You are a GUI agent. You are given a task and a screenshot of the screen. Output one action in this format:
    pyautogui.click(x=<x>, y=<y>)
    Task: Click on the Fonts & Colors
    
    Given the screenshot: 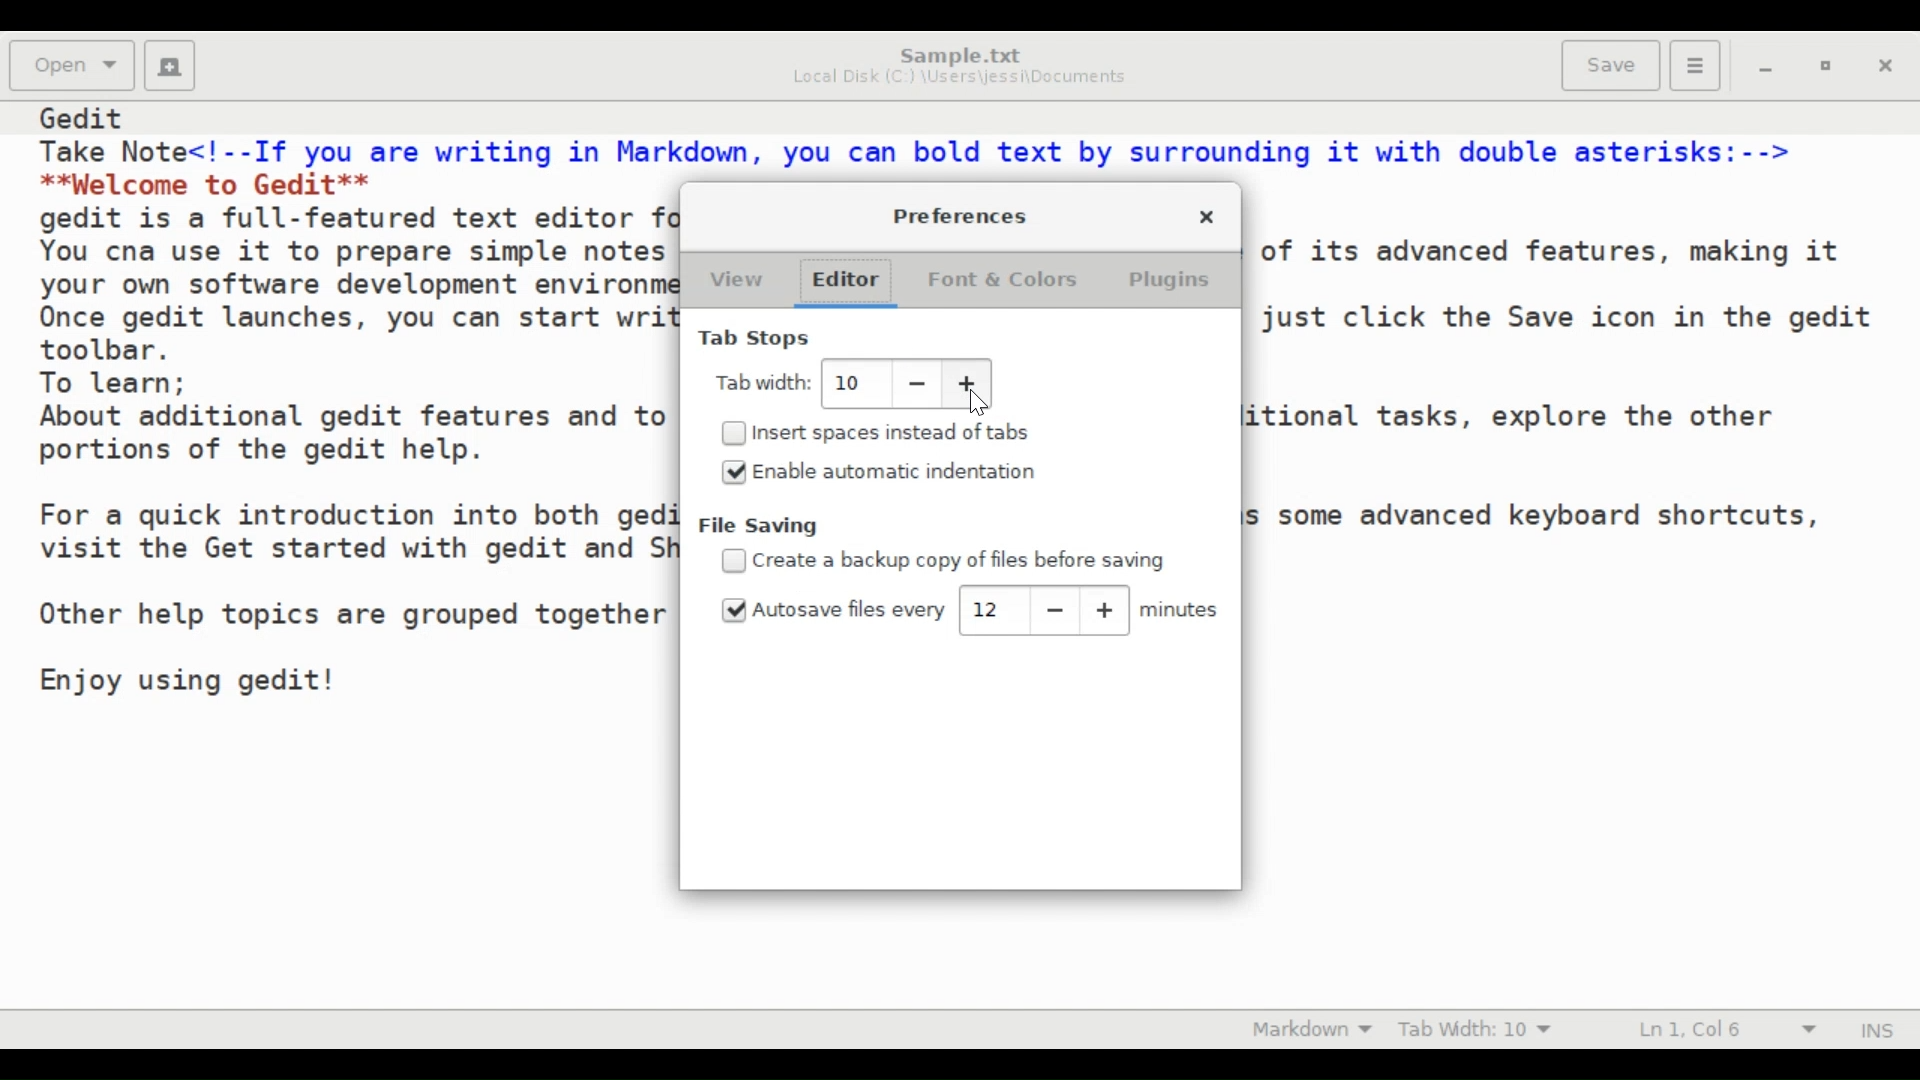 What is the action you would take?
    pyautogui.click(x=1006, y=282)
    